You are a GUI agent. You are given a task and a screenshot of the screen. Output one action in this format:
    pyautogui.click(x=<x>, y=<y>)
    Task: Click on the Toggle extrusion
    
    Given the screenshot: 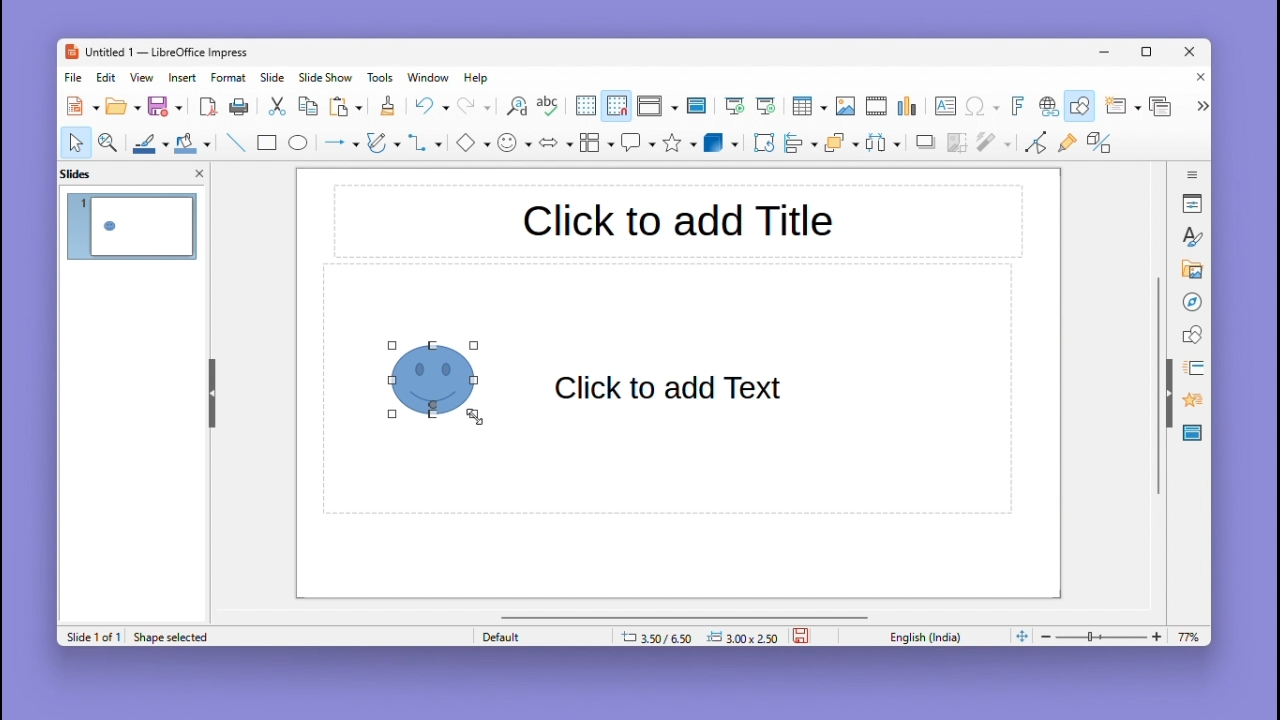 What is the action you would take?
    pyautogui.click(x=1099, y=144)
    